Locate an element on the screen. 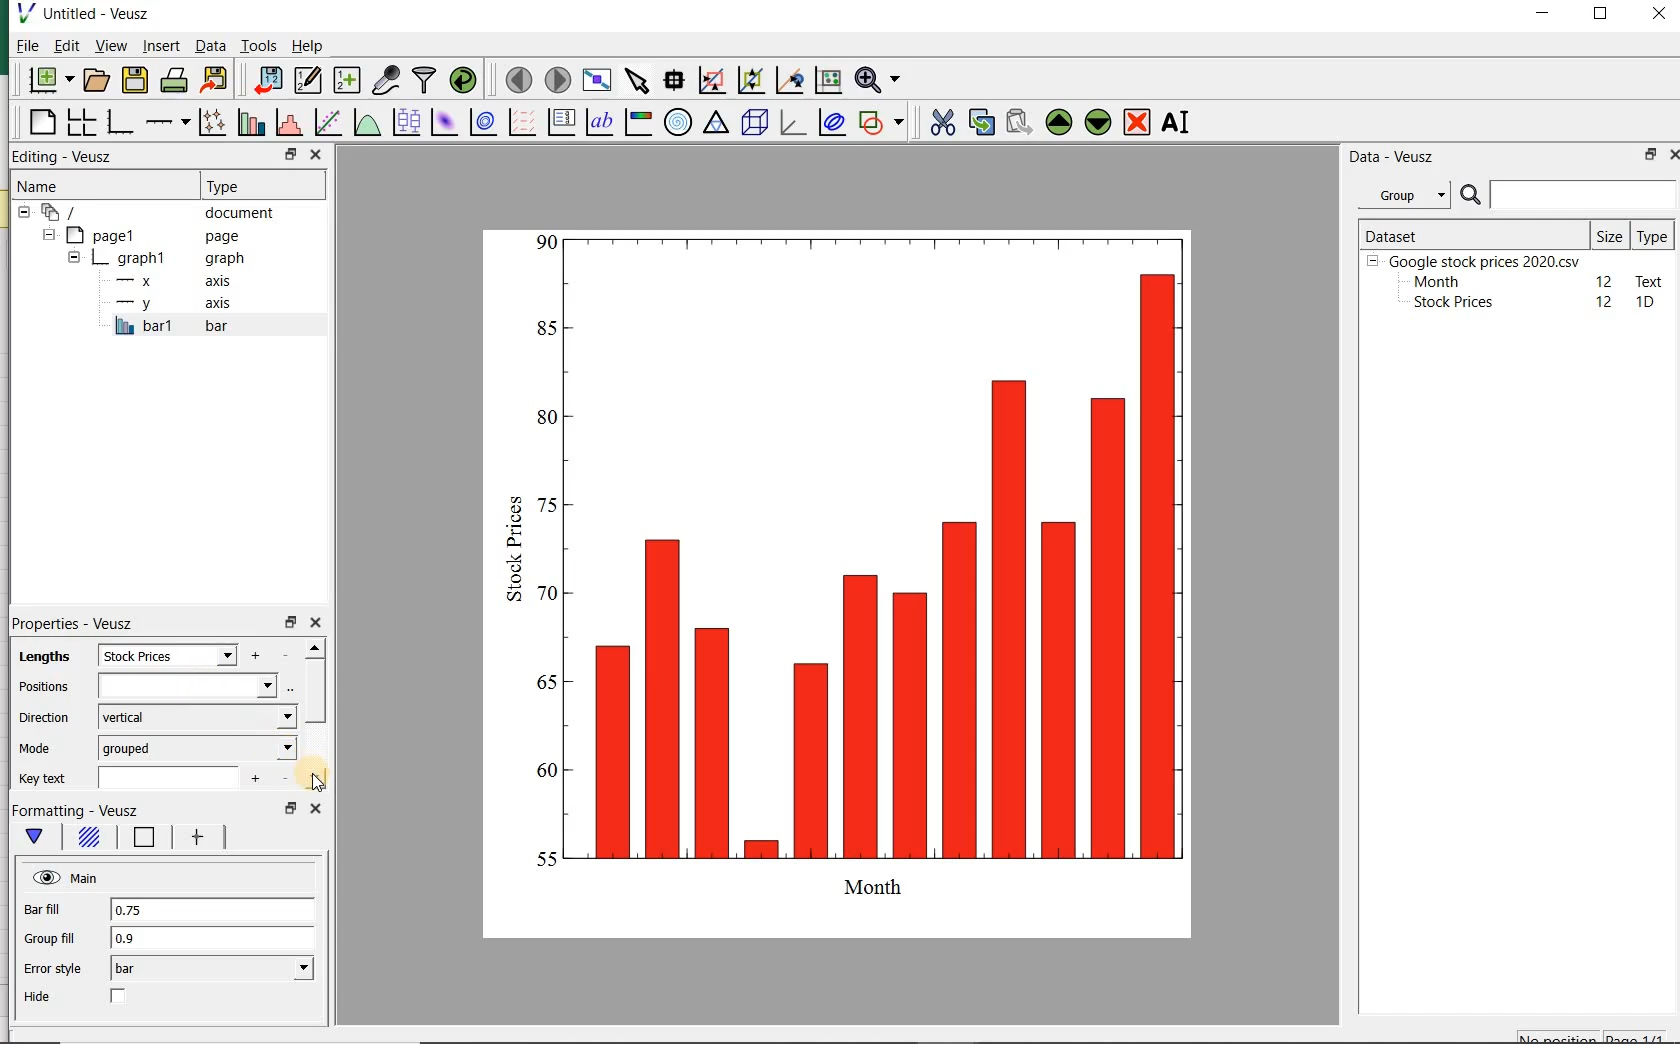 This screenshot has height=1044, width=1680. Data - Veusz is located at coordinates (1393, 156).